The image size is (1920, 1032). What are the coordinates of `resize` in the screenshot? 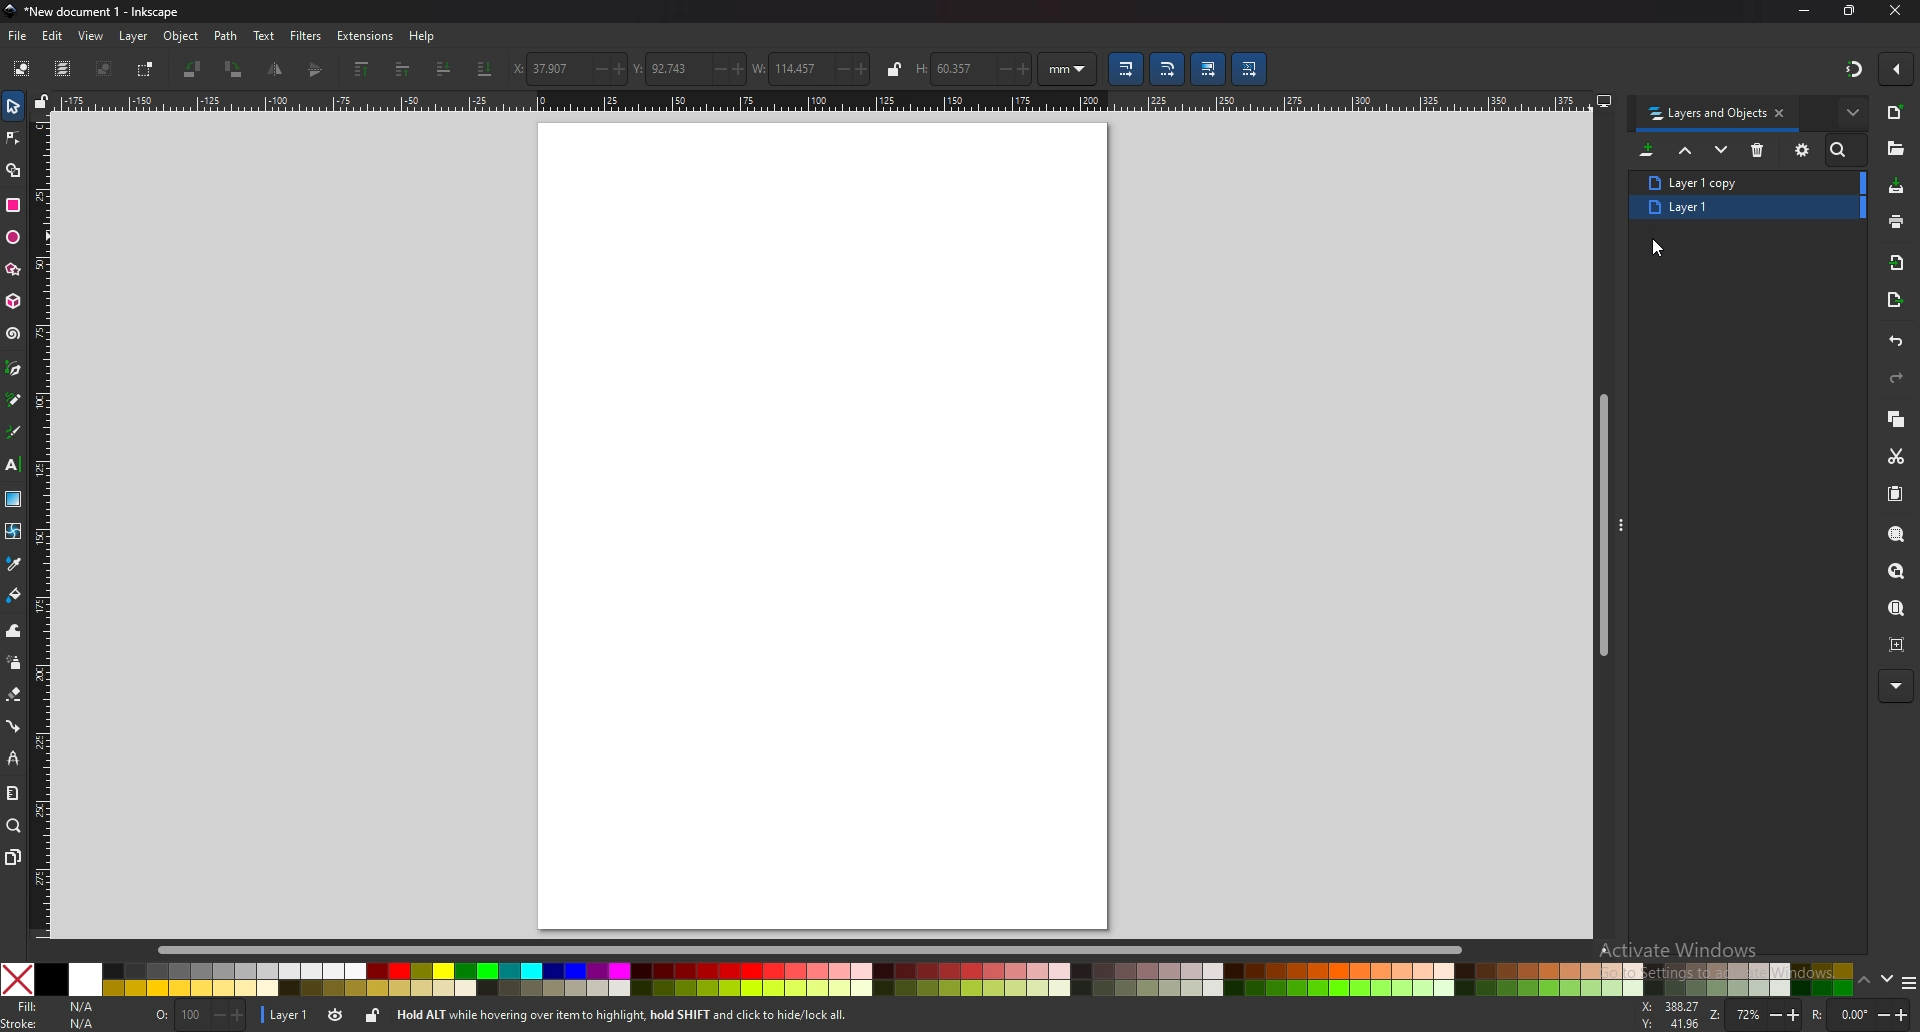 It's located at (1850, 10).